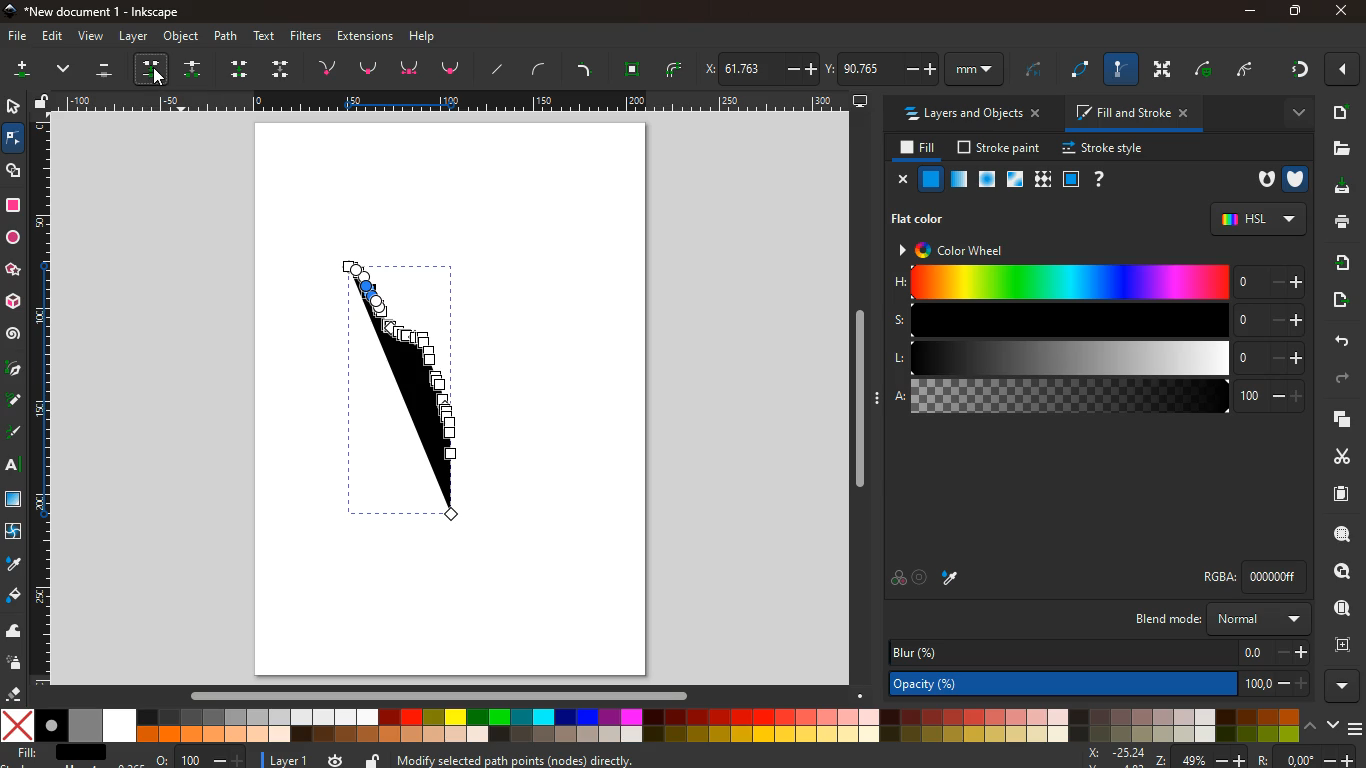 Image resolution: width=1366 pixels, height=768 pixels. Describe the element at coordinates (11, 105) in the screenshot. I see `select` at that location.